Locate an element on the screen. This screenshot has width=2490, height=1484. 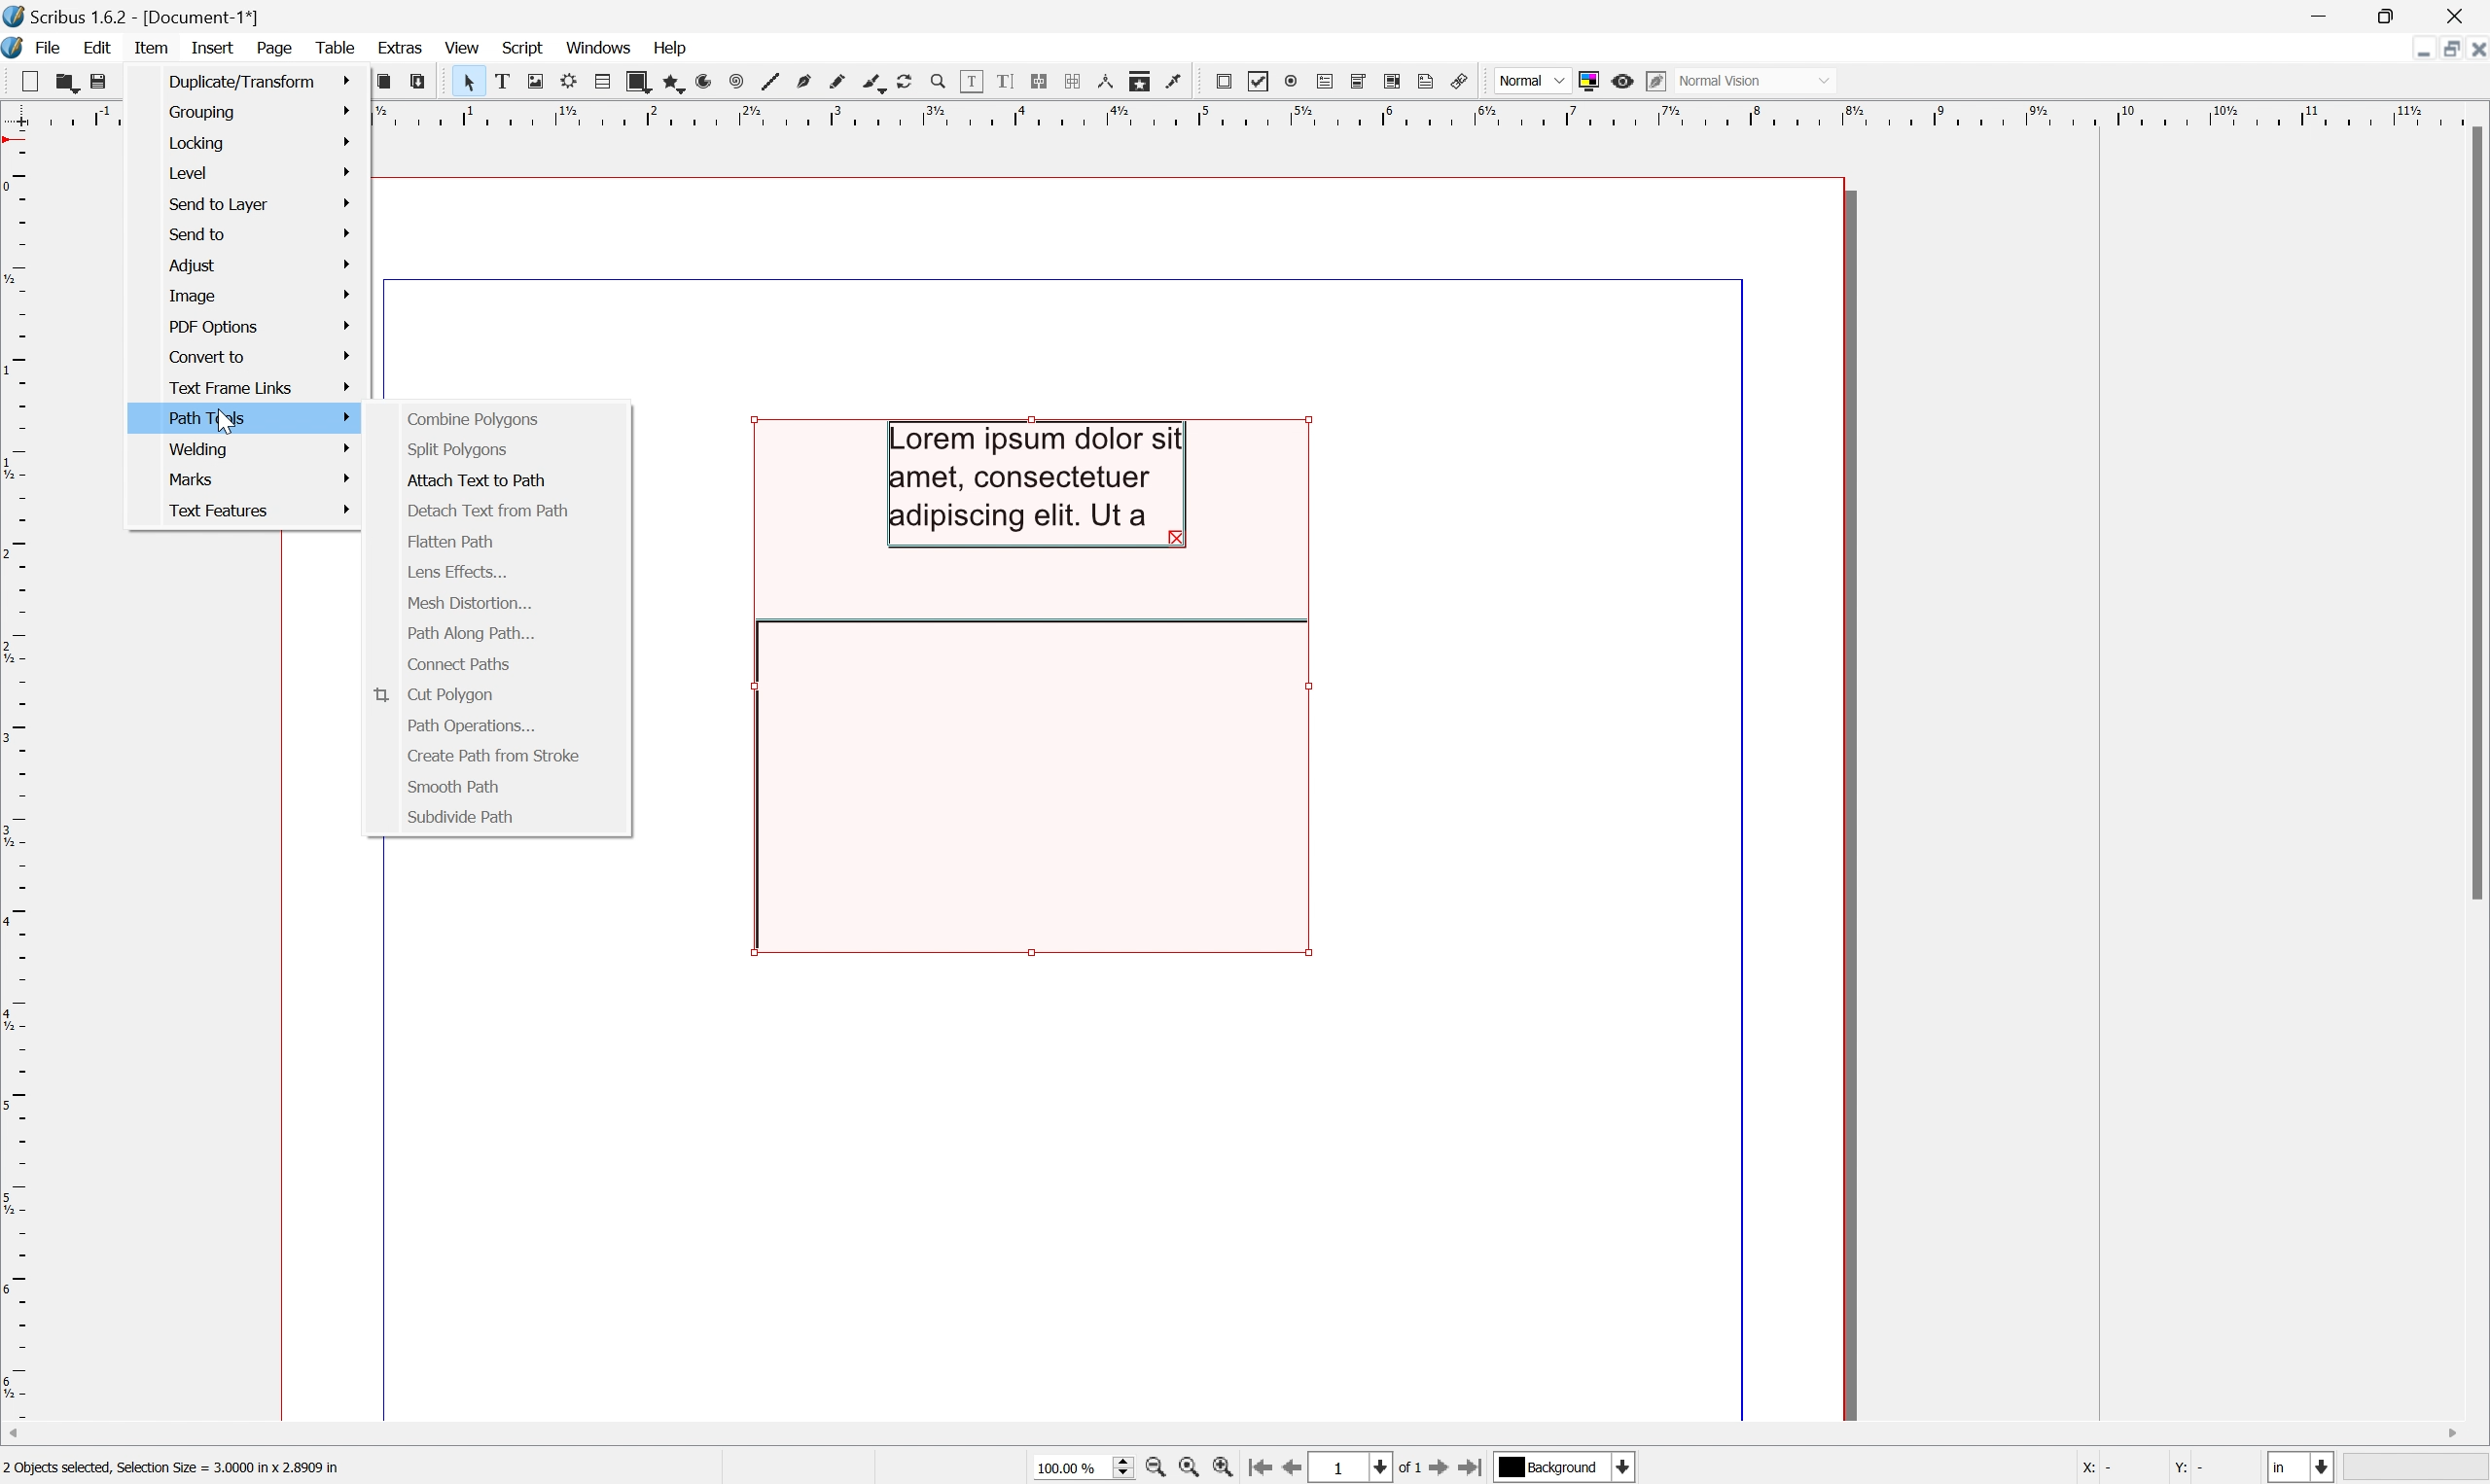
PDF combo box is located at coordinates (1356, 78).